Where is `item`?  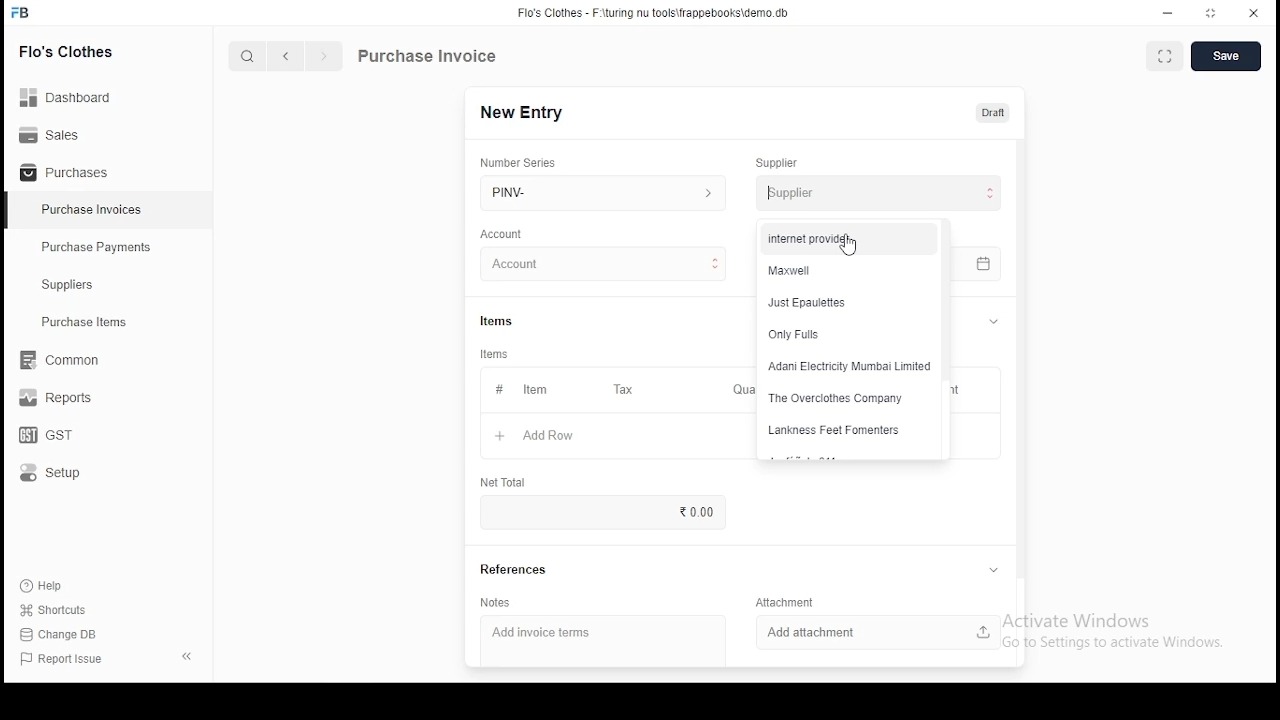 item is located at coordinates (534, 391).